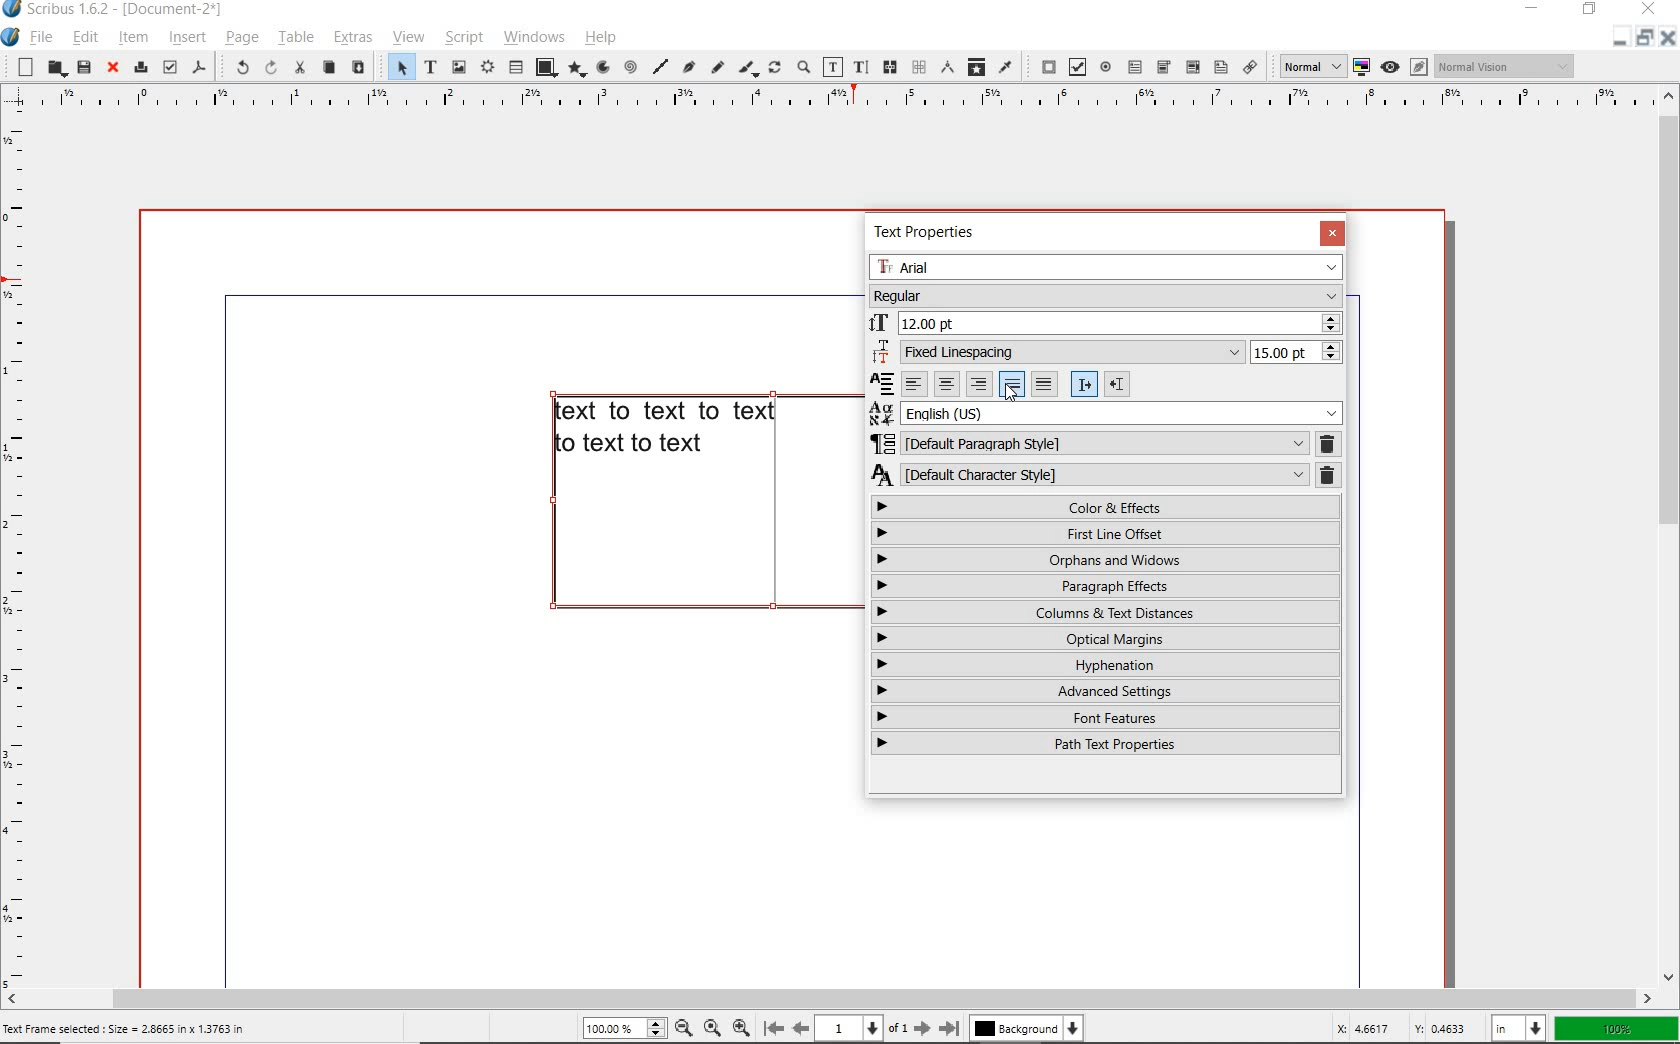 The image size is (1680, 1044). I want to click on table, so click(516, 66).